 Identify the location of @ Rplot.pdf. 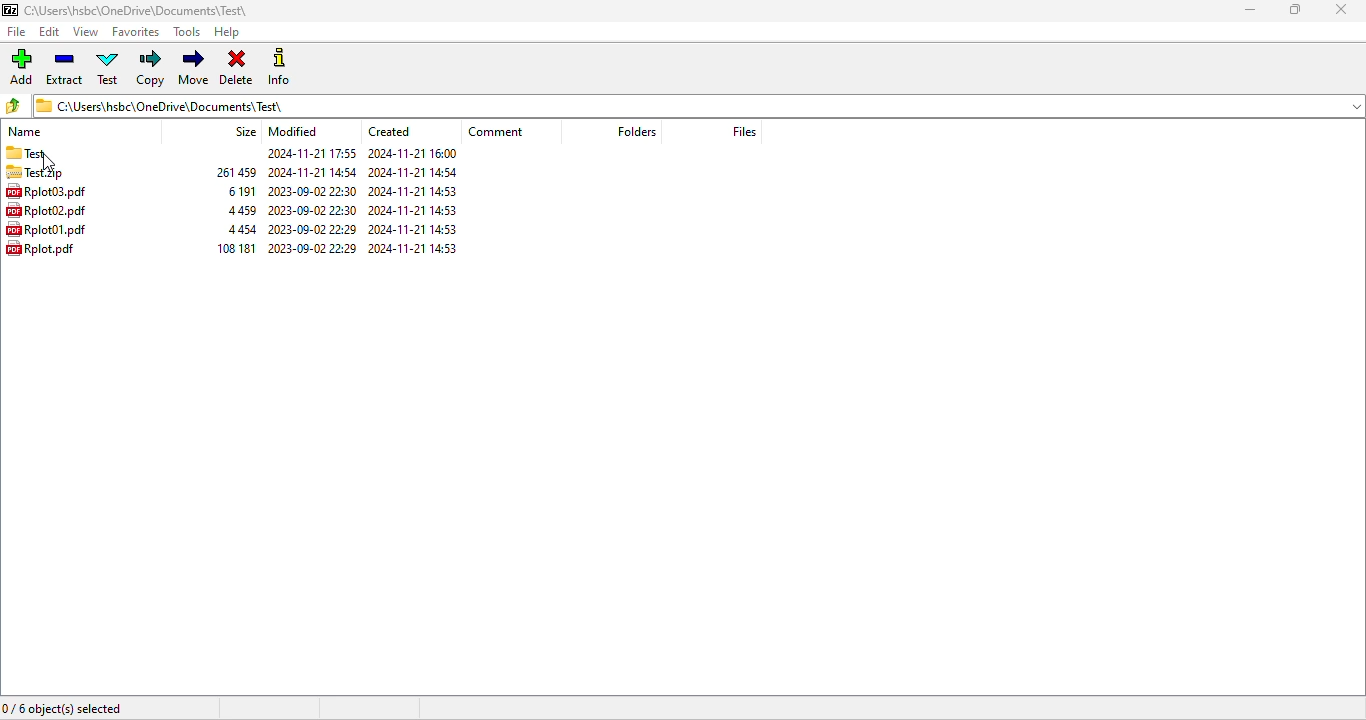
(44, 249).